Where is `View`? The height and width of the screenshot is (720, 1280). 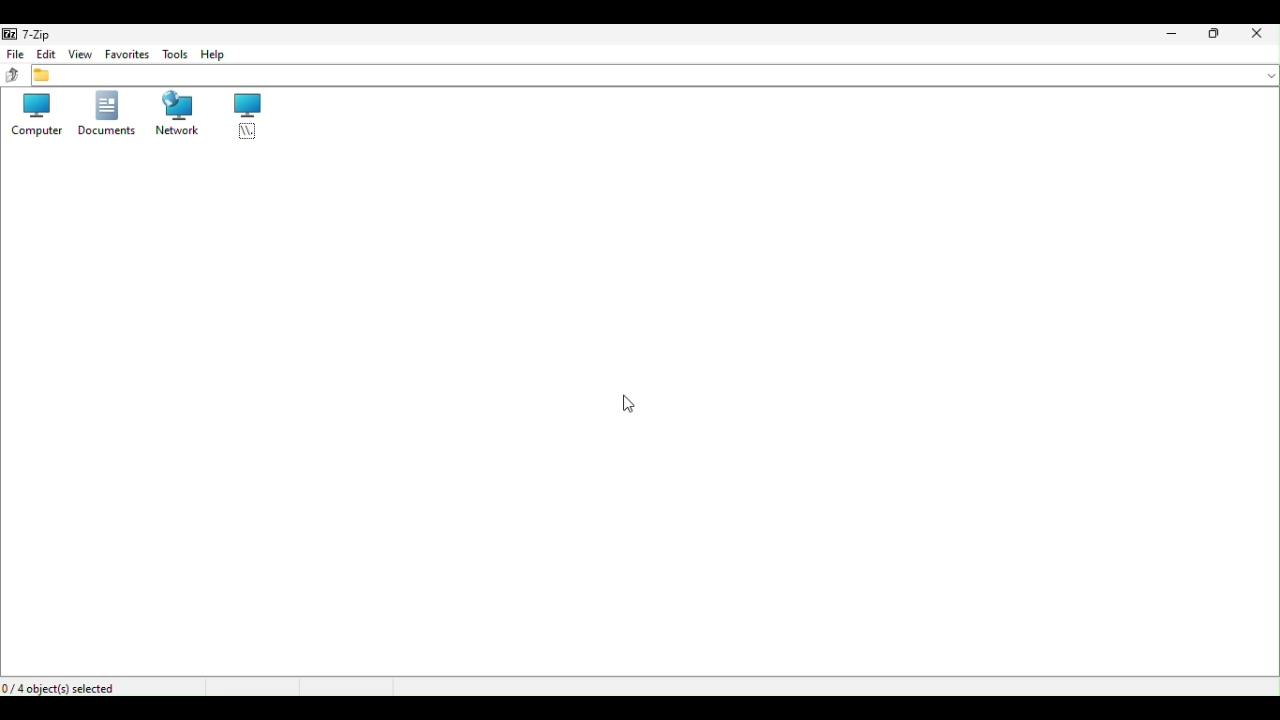 View is located at coordinates (79, 54).